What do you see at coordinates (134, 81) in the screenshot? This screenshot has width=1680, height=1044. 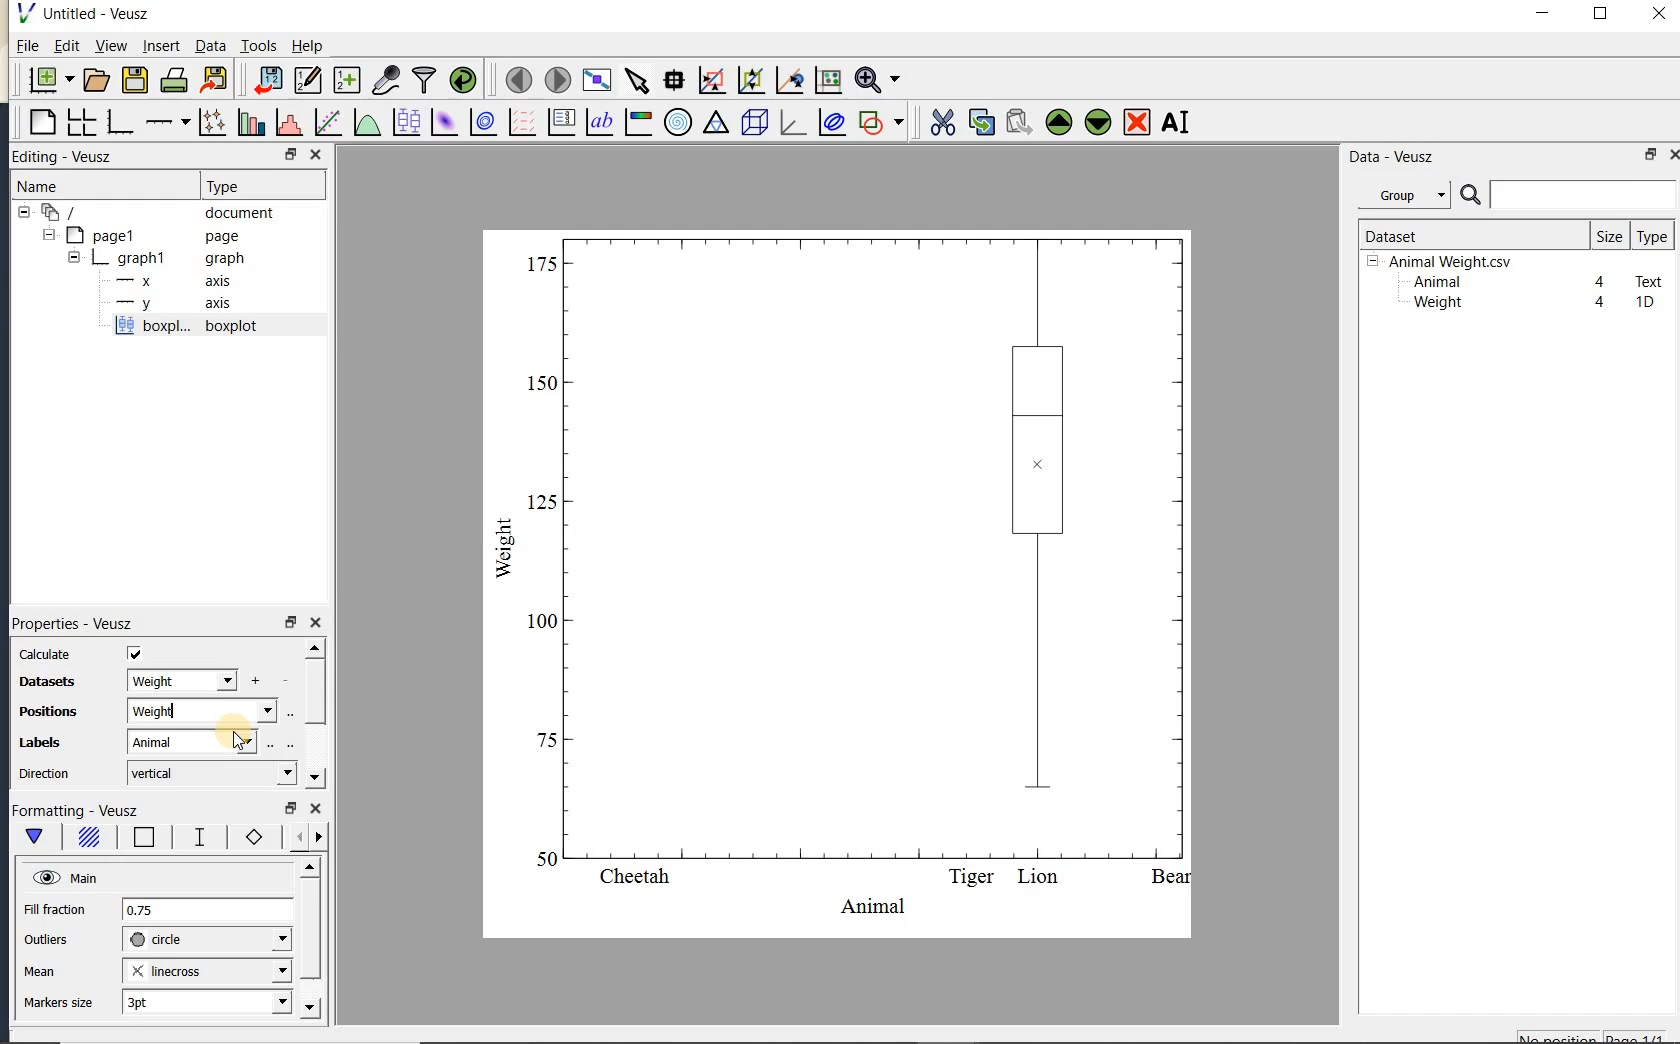 I see `save the document` at bounding box center [134, 81].